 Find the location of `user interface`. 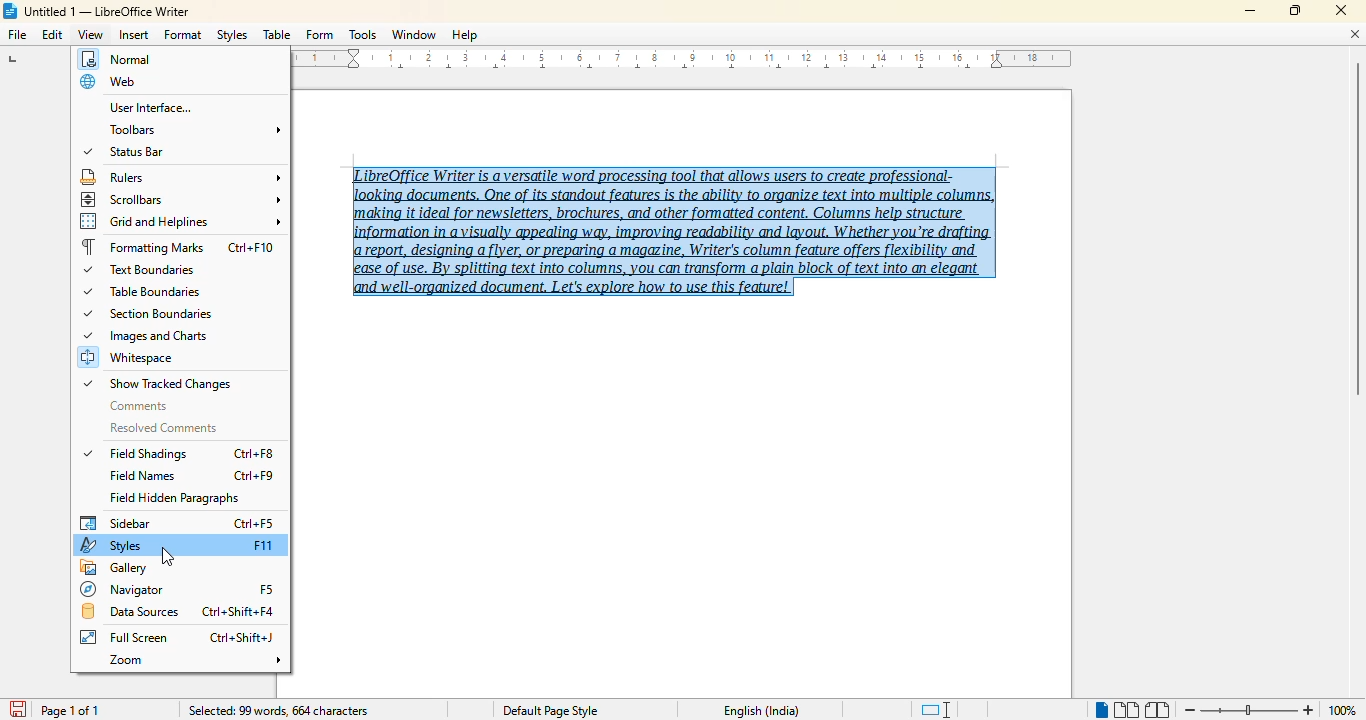

user interface is located at coordinates (151, 107).